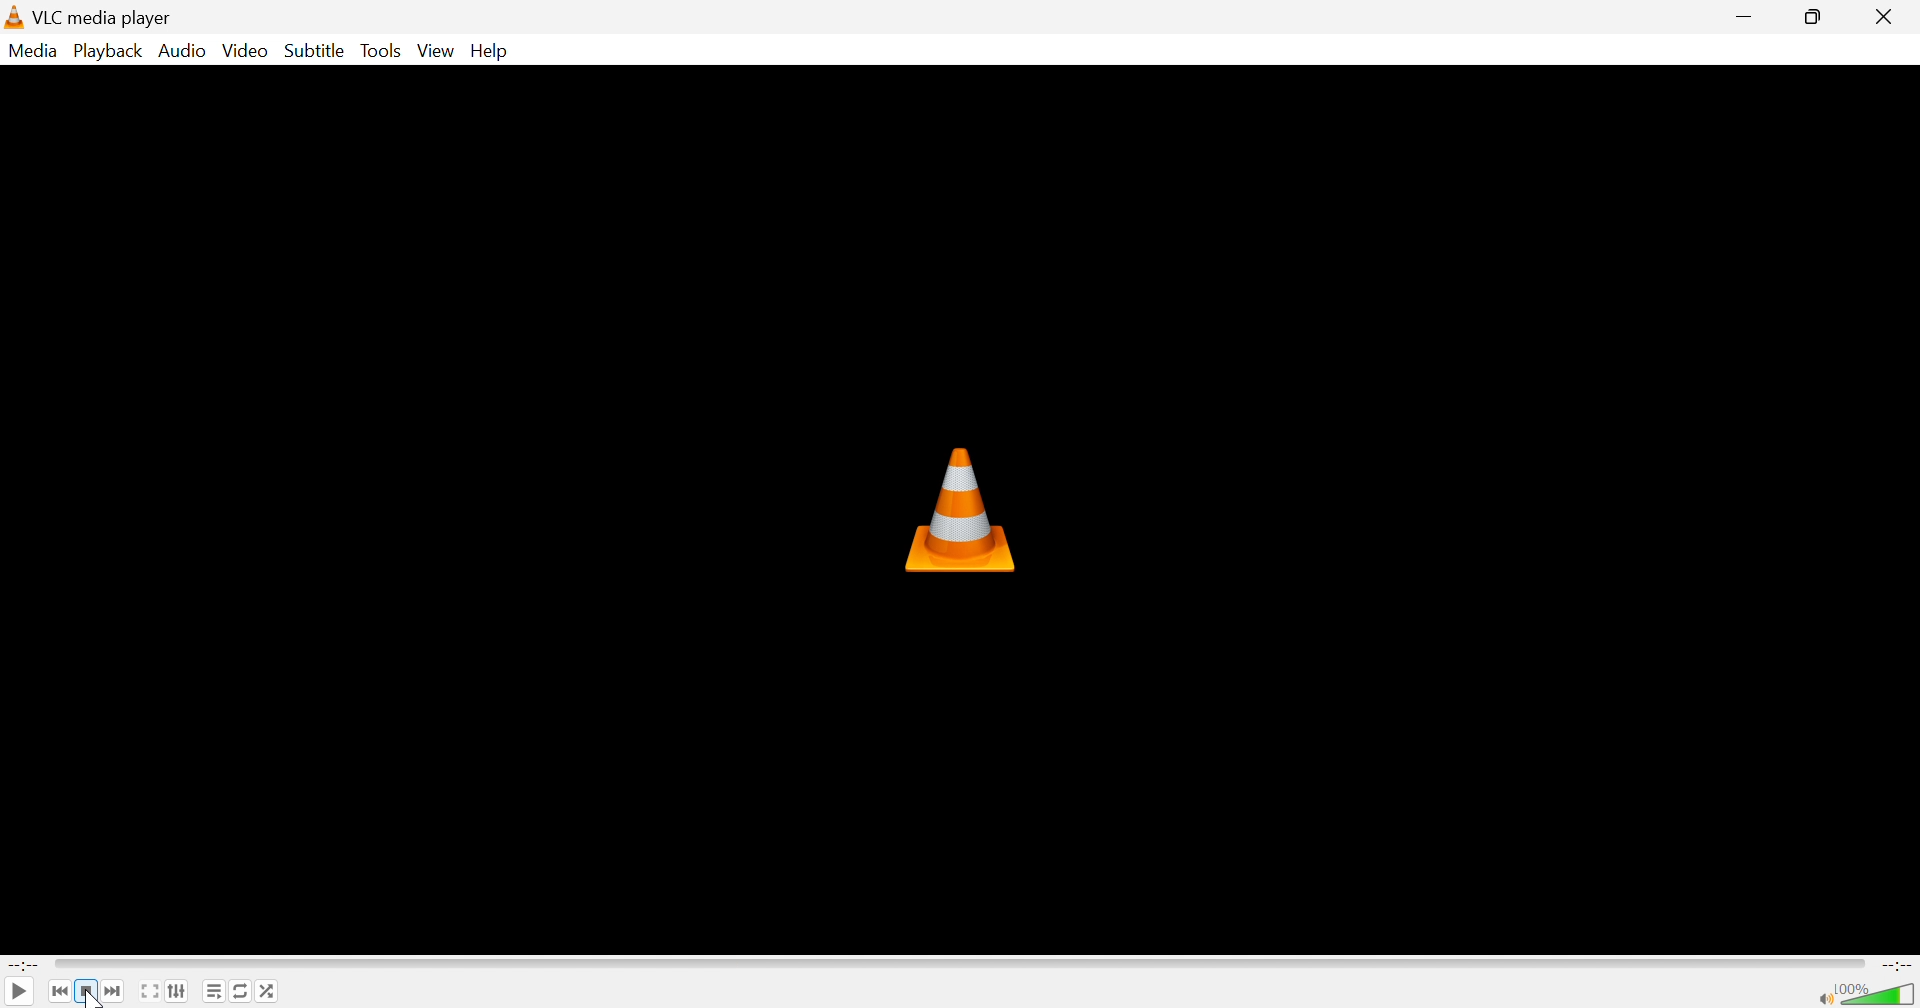 This screenshot has height=1008, width=1920. I want to click on progress bar, so click(962, 963).